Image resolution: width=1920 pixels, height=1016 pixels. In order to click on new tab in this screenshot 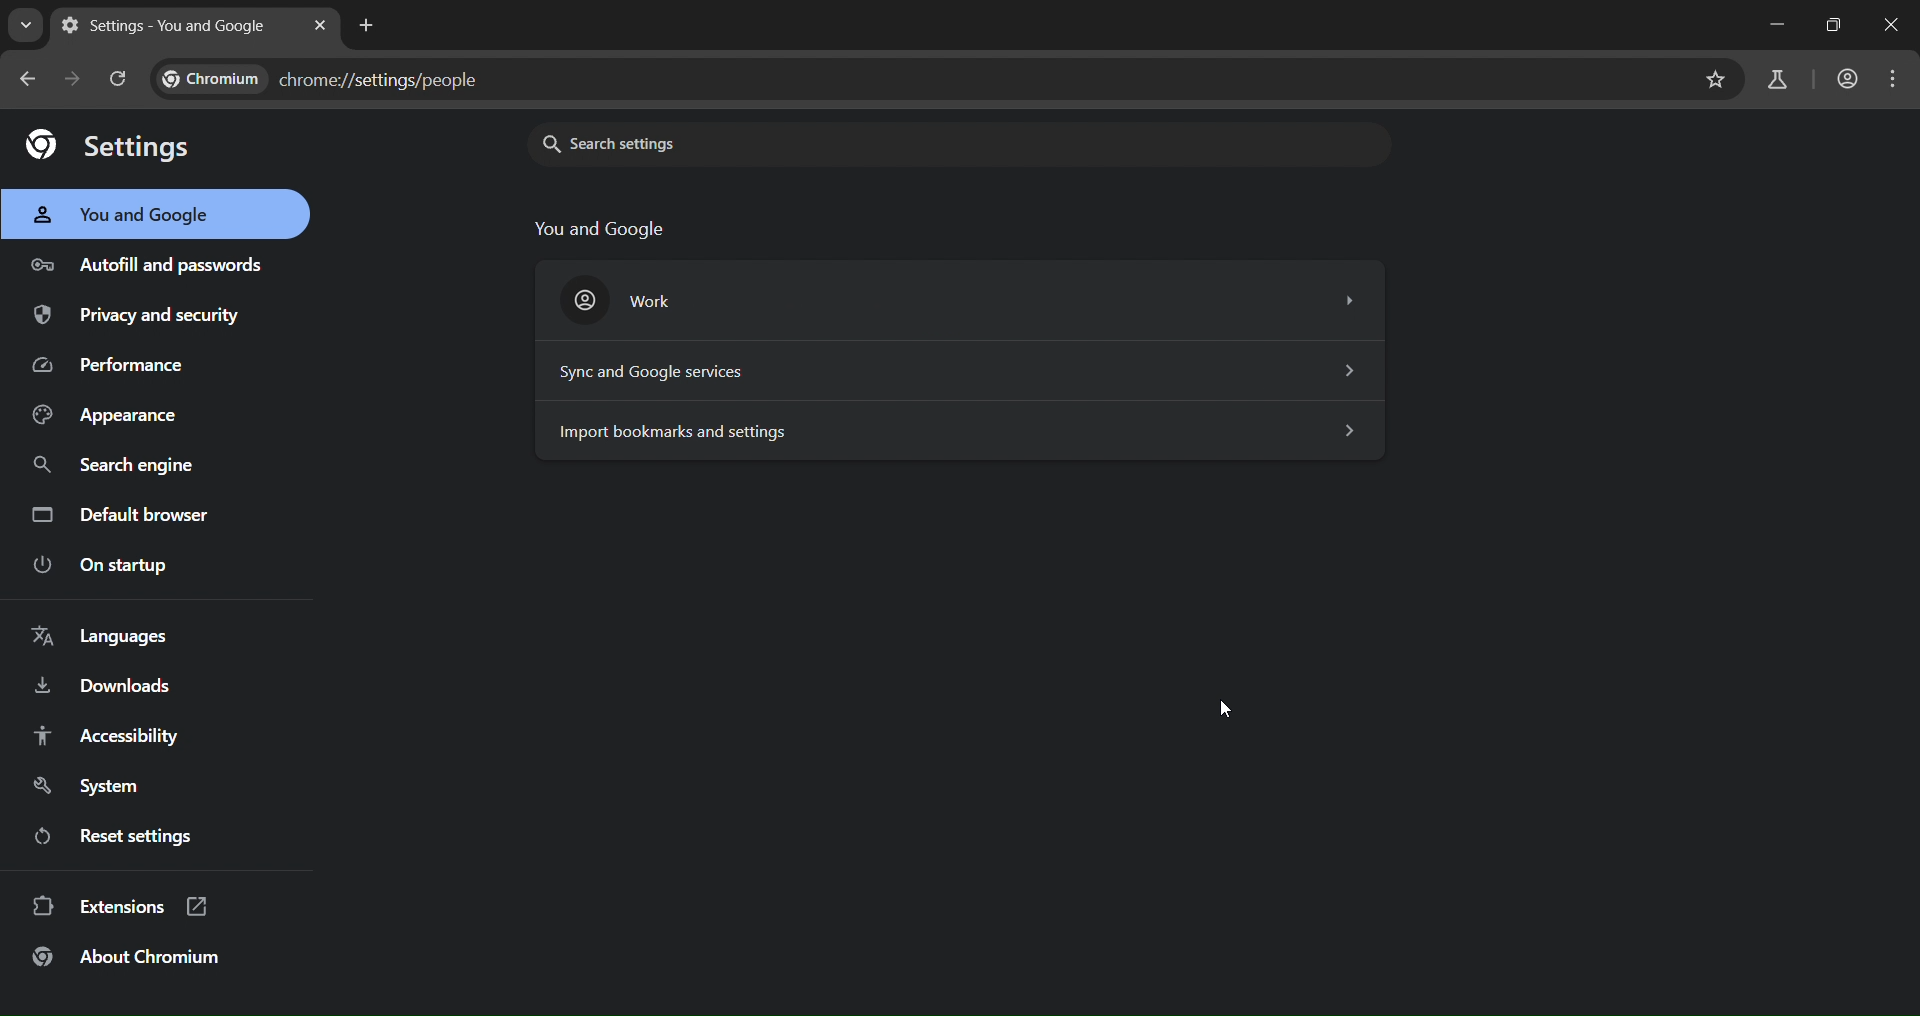, I will do `click(362, 25)`.